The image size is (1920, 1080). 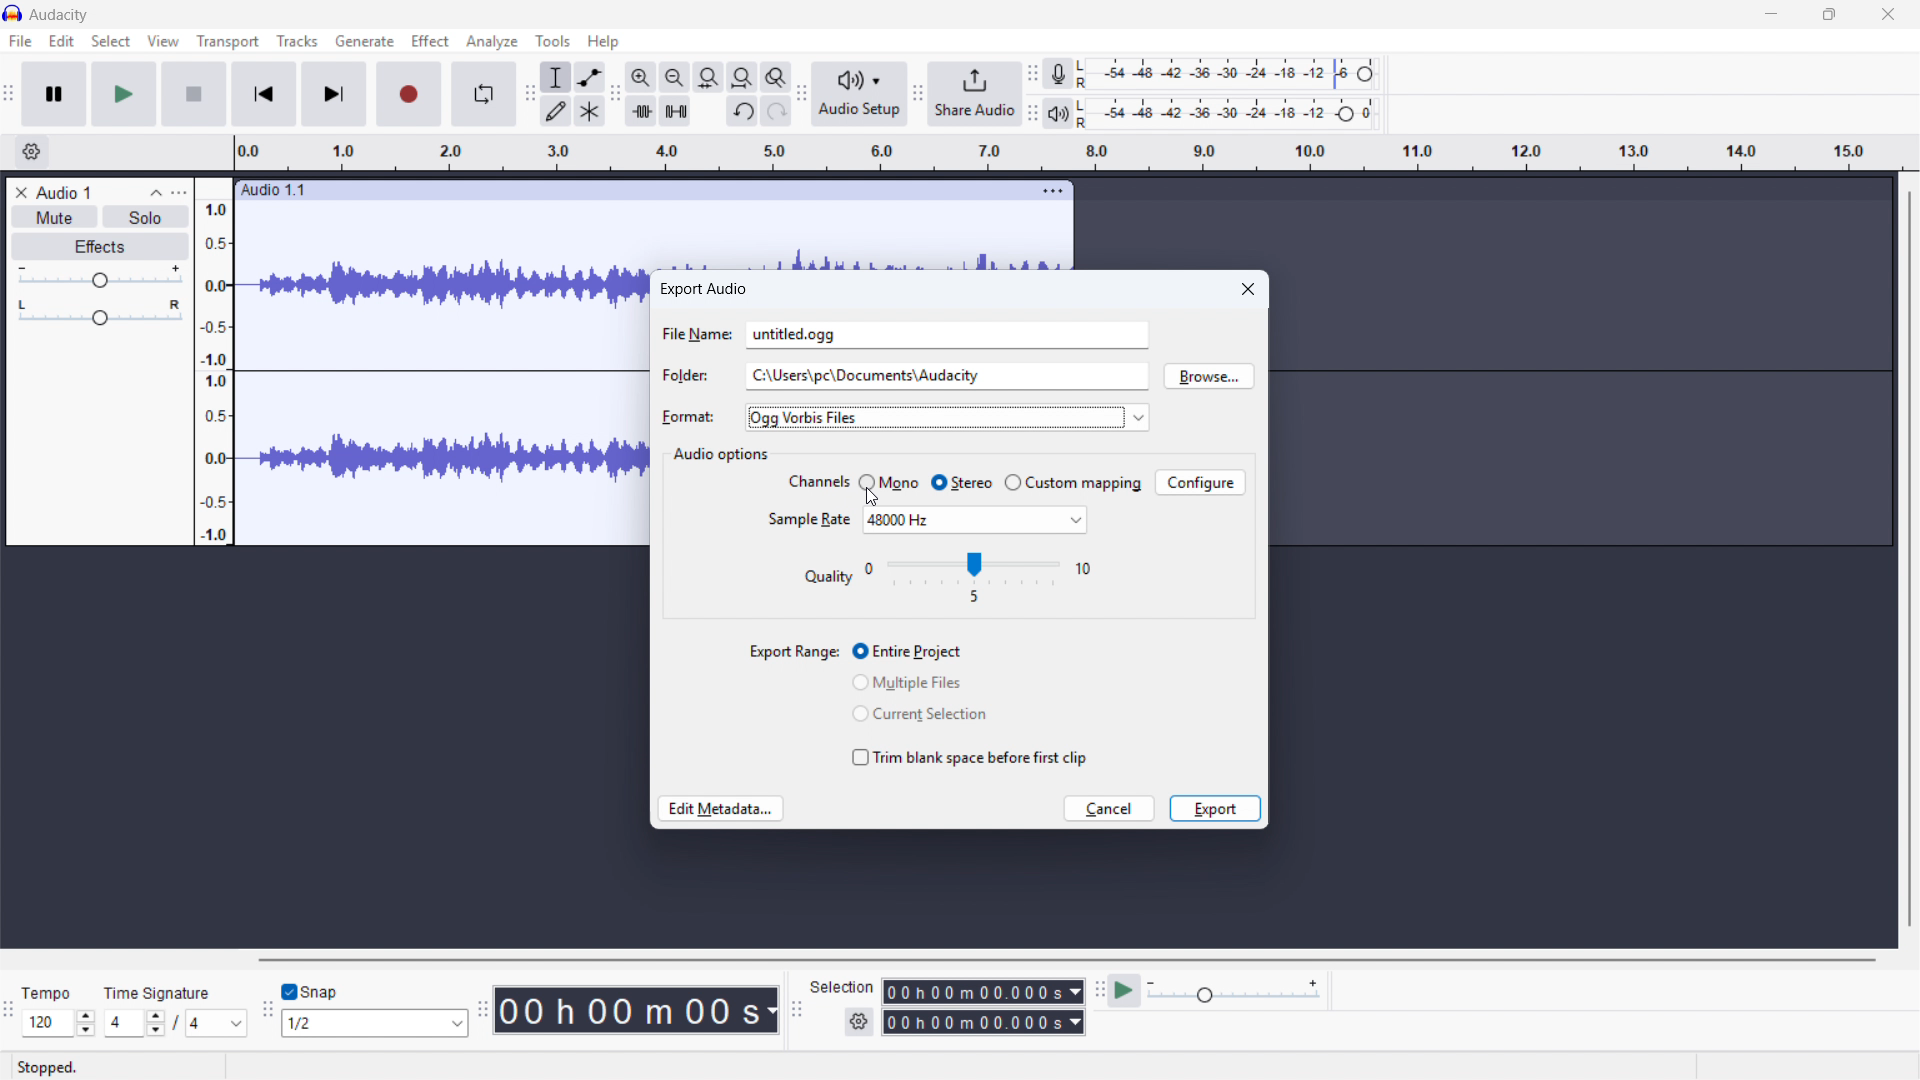 What do you see at coordinates (697, 338) in the screenshot?
I see `file name` at bounding box center [697, 338].